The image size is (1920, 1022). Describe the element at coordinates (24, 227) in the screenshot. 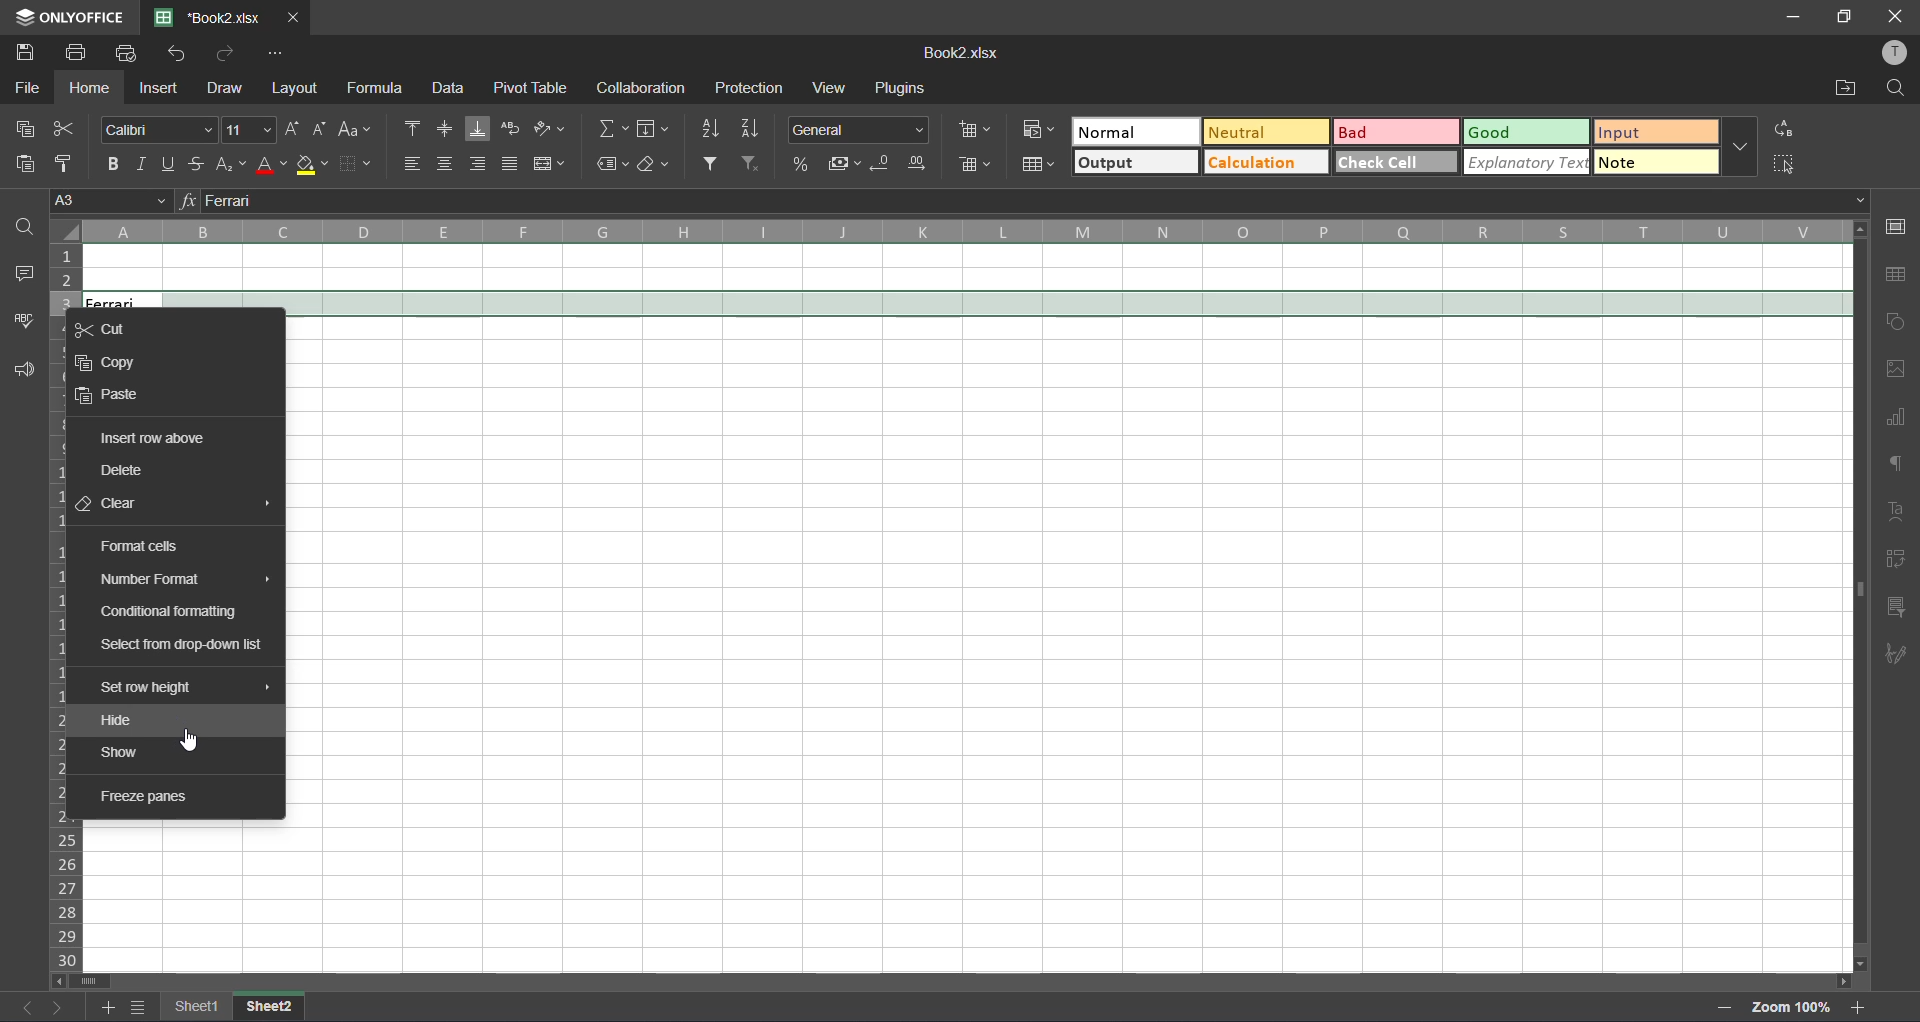

I see `find` at that location.